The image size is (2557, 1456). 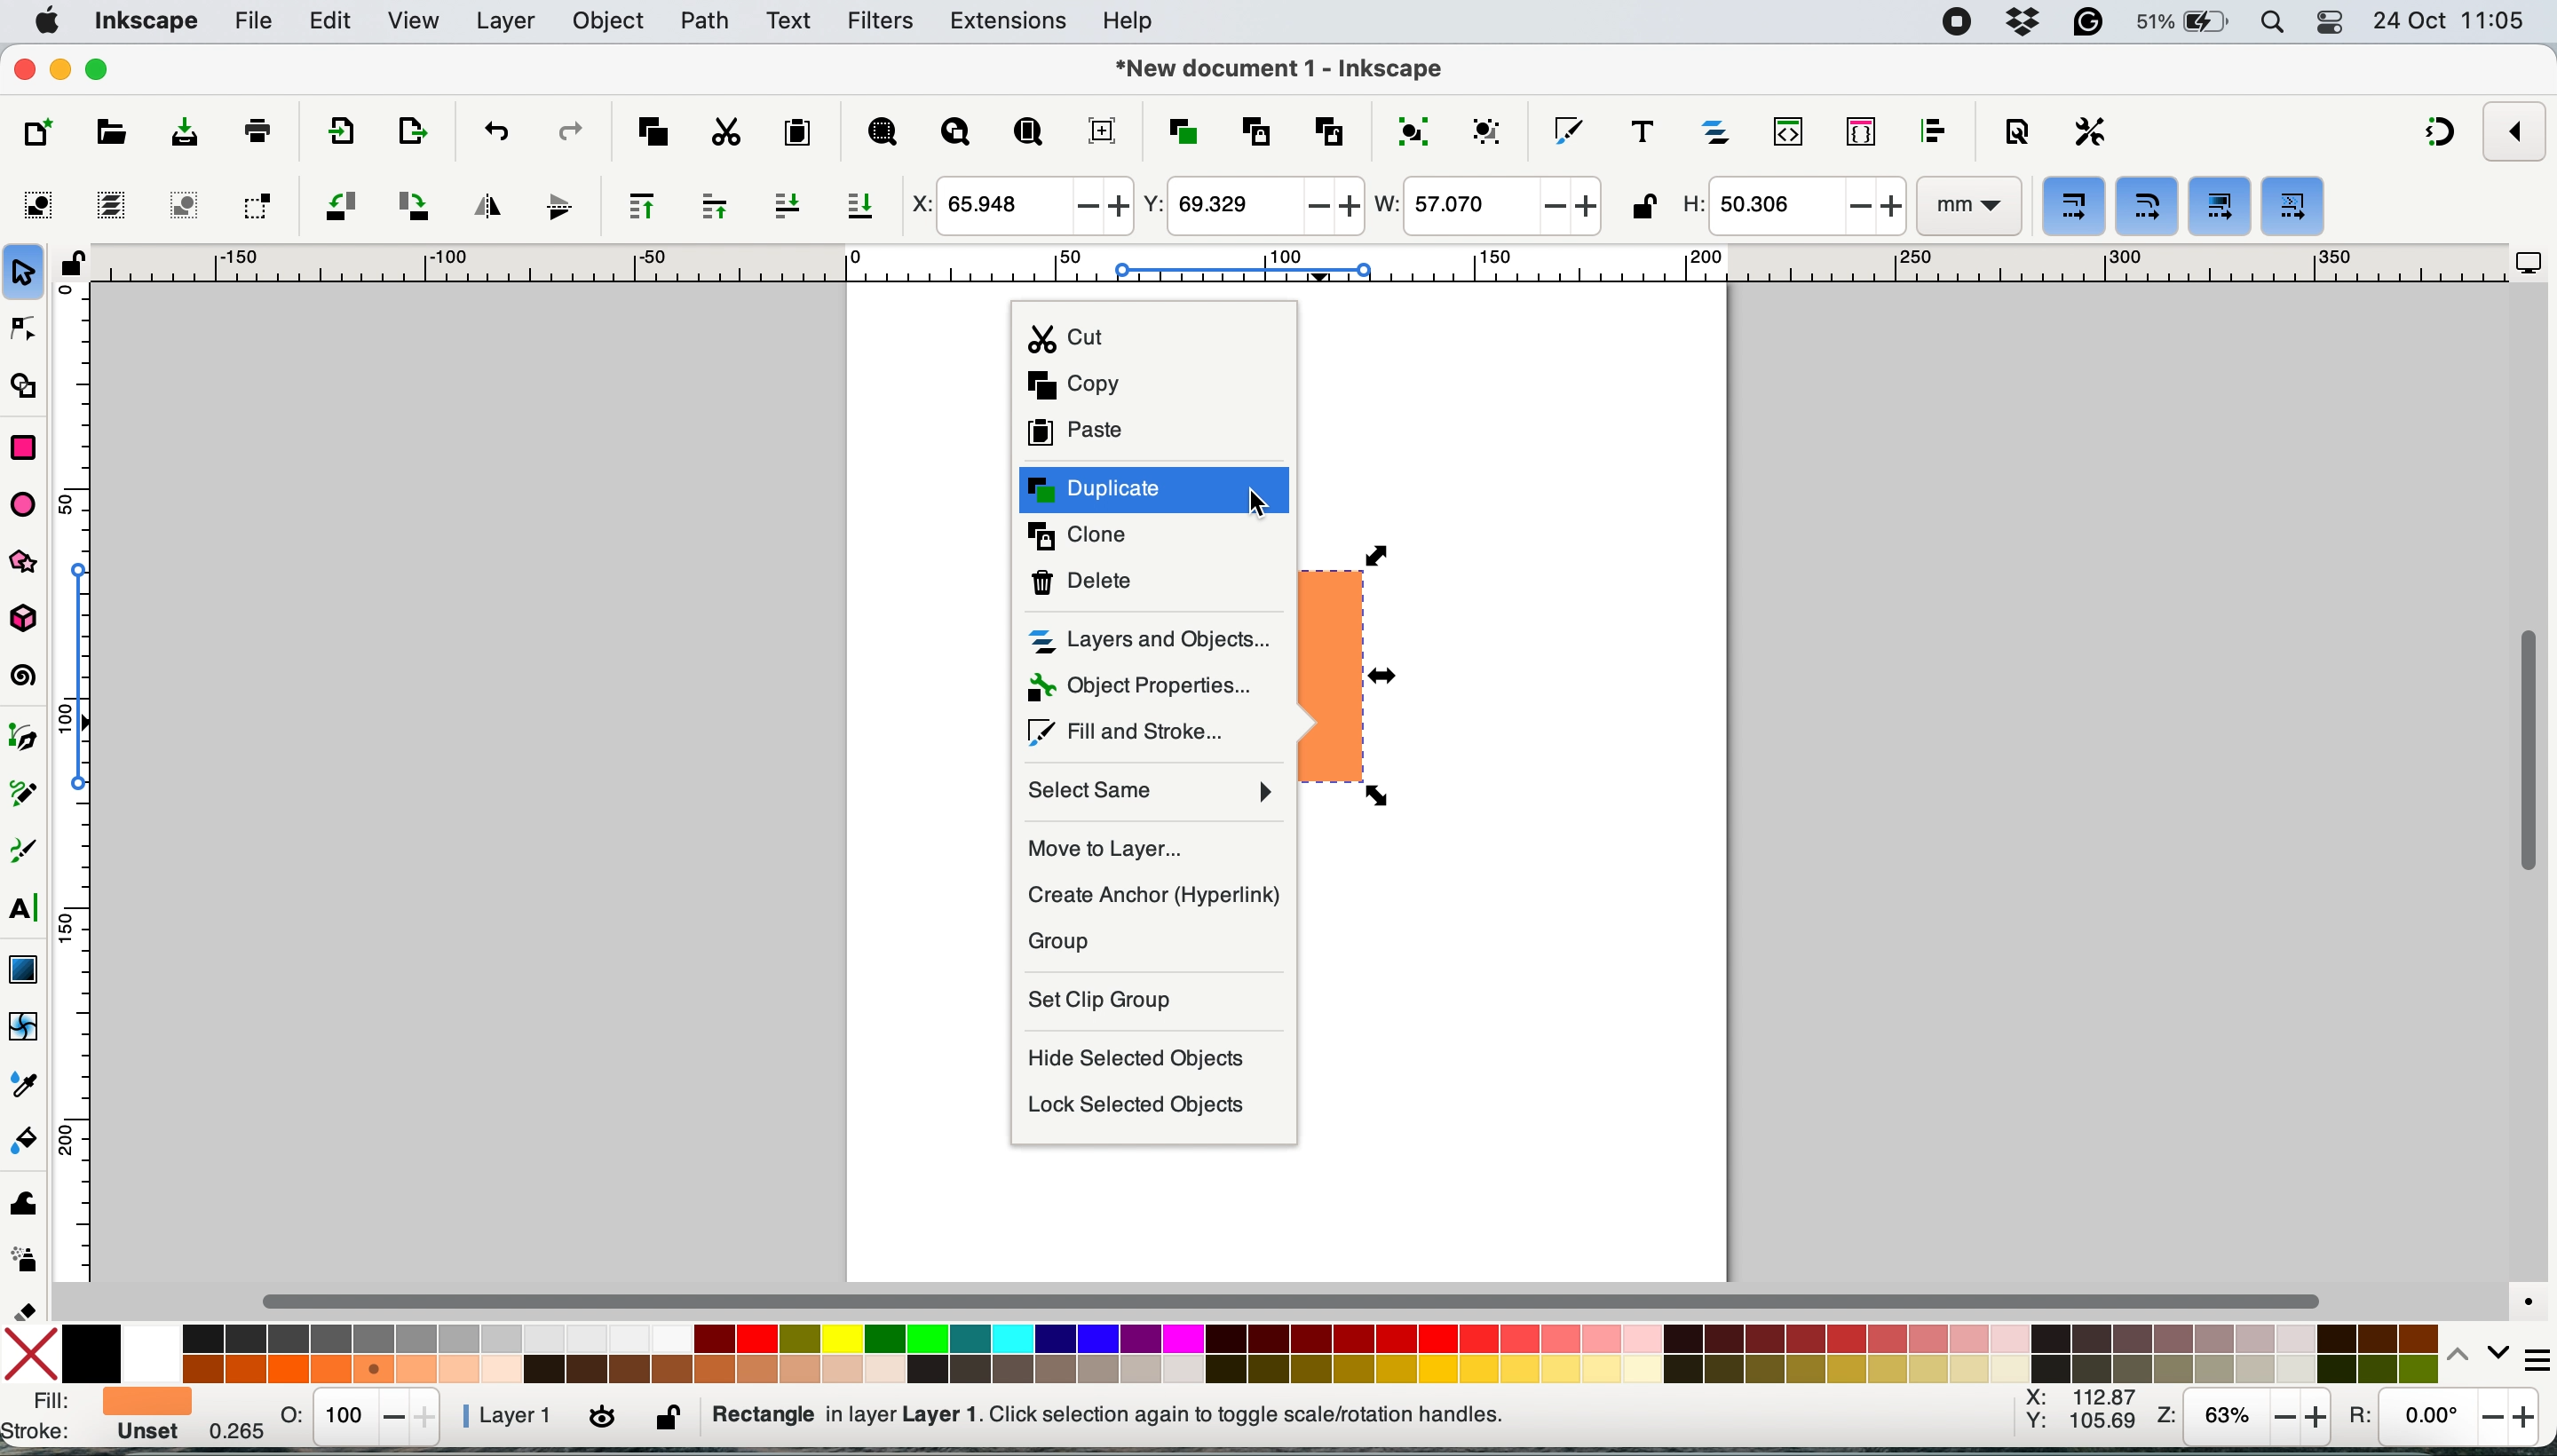 I want to click on import, so click(x=335, y=134).